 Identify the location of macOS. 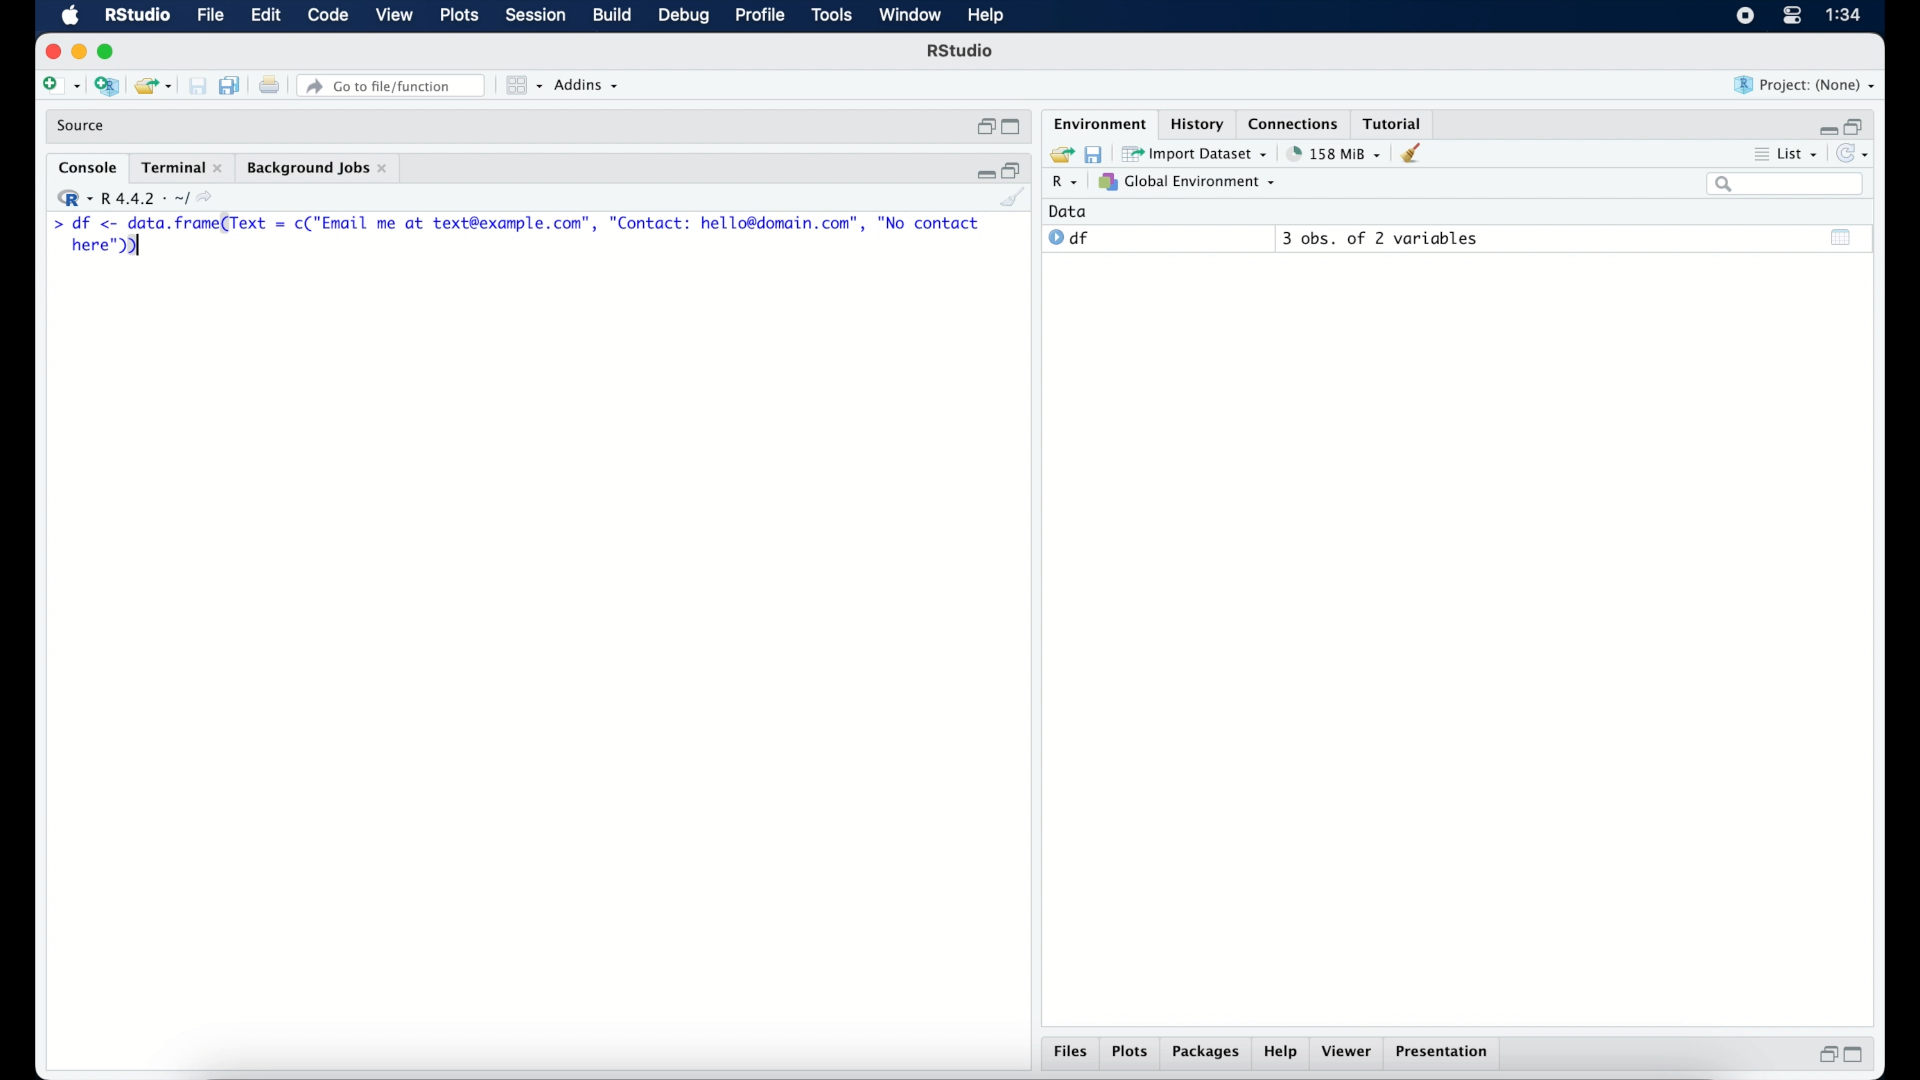
(68, 16).